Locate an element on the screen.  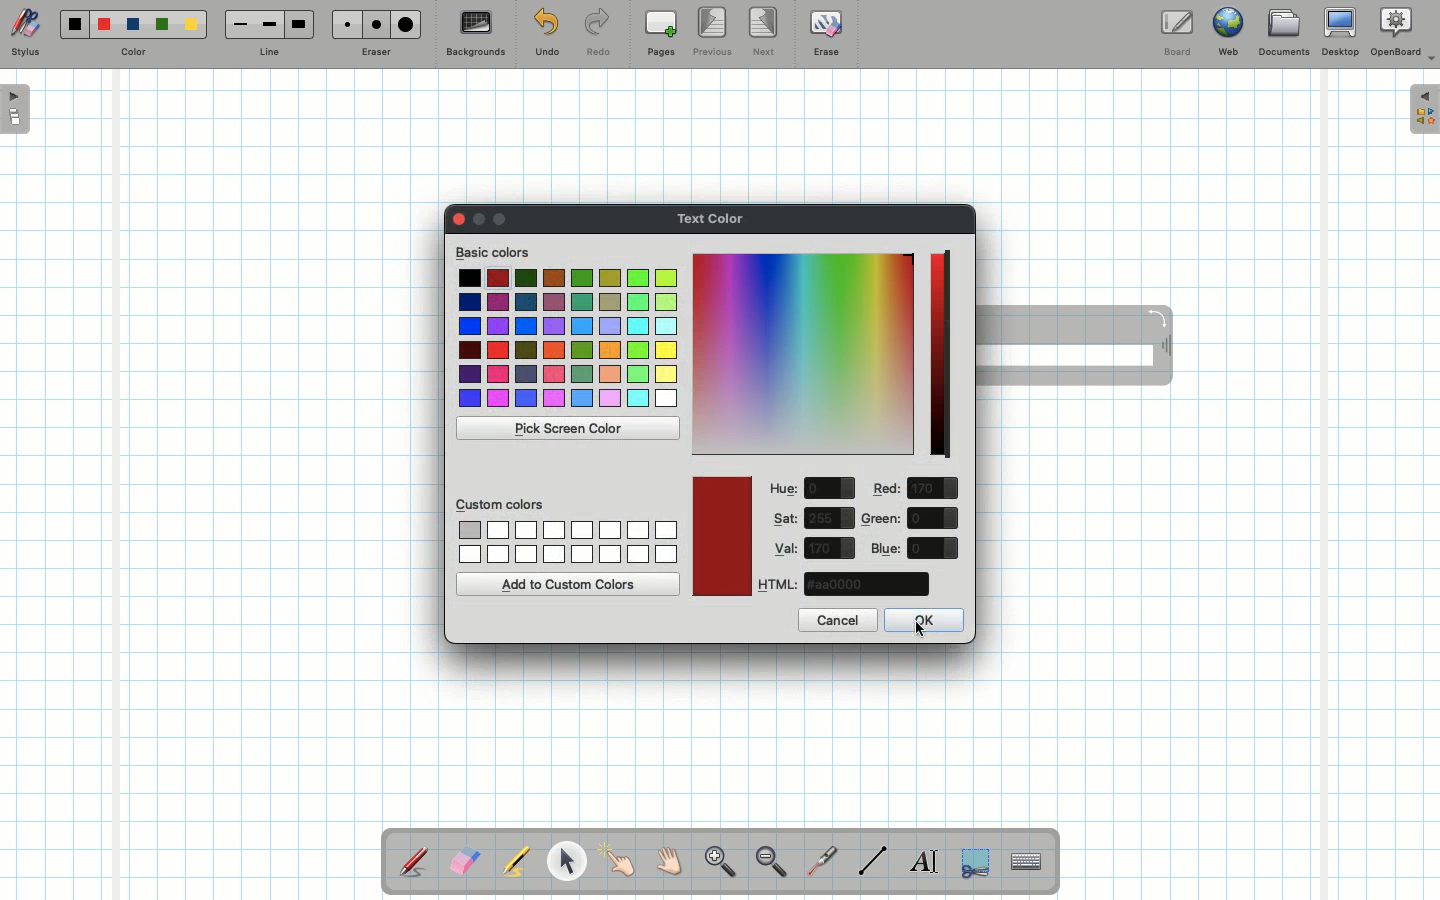
HTML is located at coordinates (779, 584).